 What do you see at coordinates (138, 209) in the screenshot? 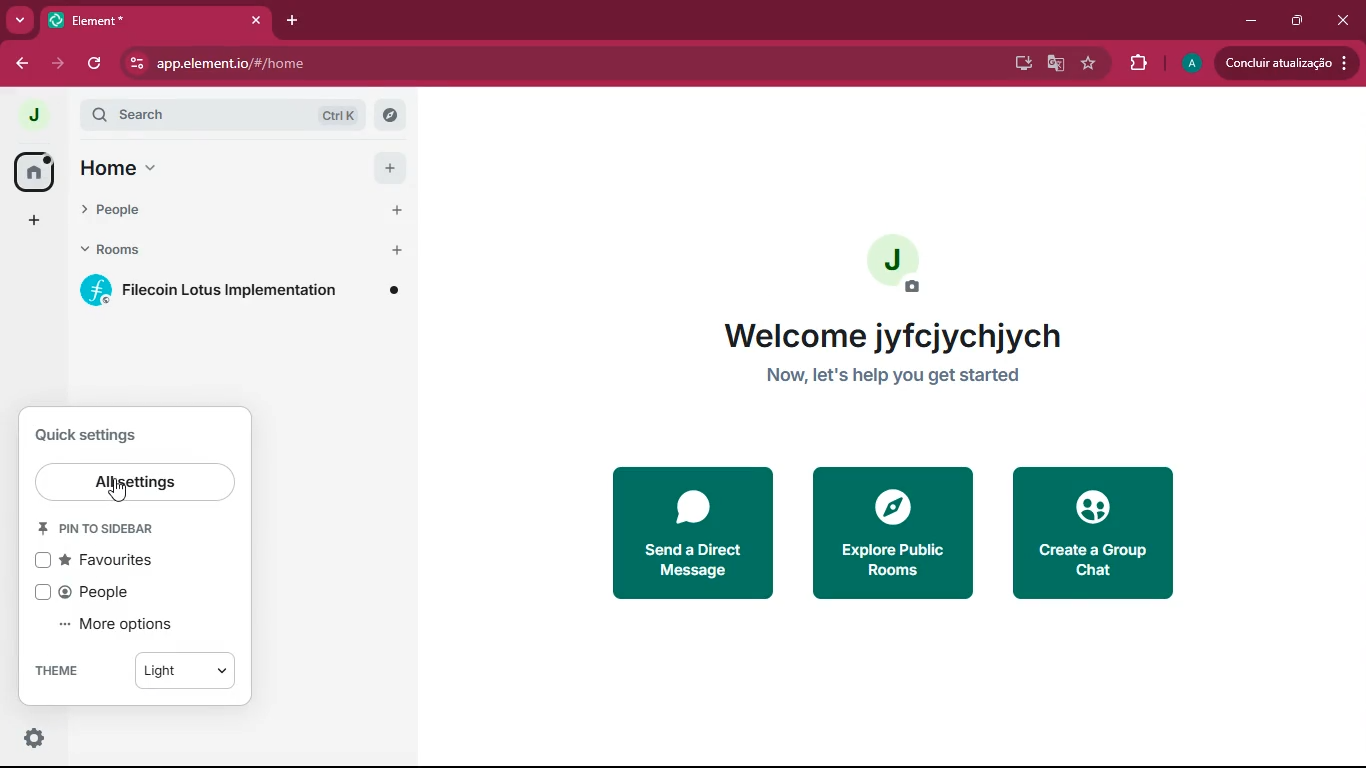
I see `people` at bounding box center [138, 209].